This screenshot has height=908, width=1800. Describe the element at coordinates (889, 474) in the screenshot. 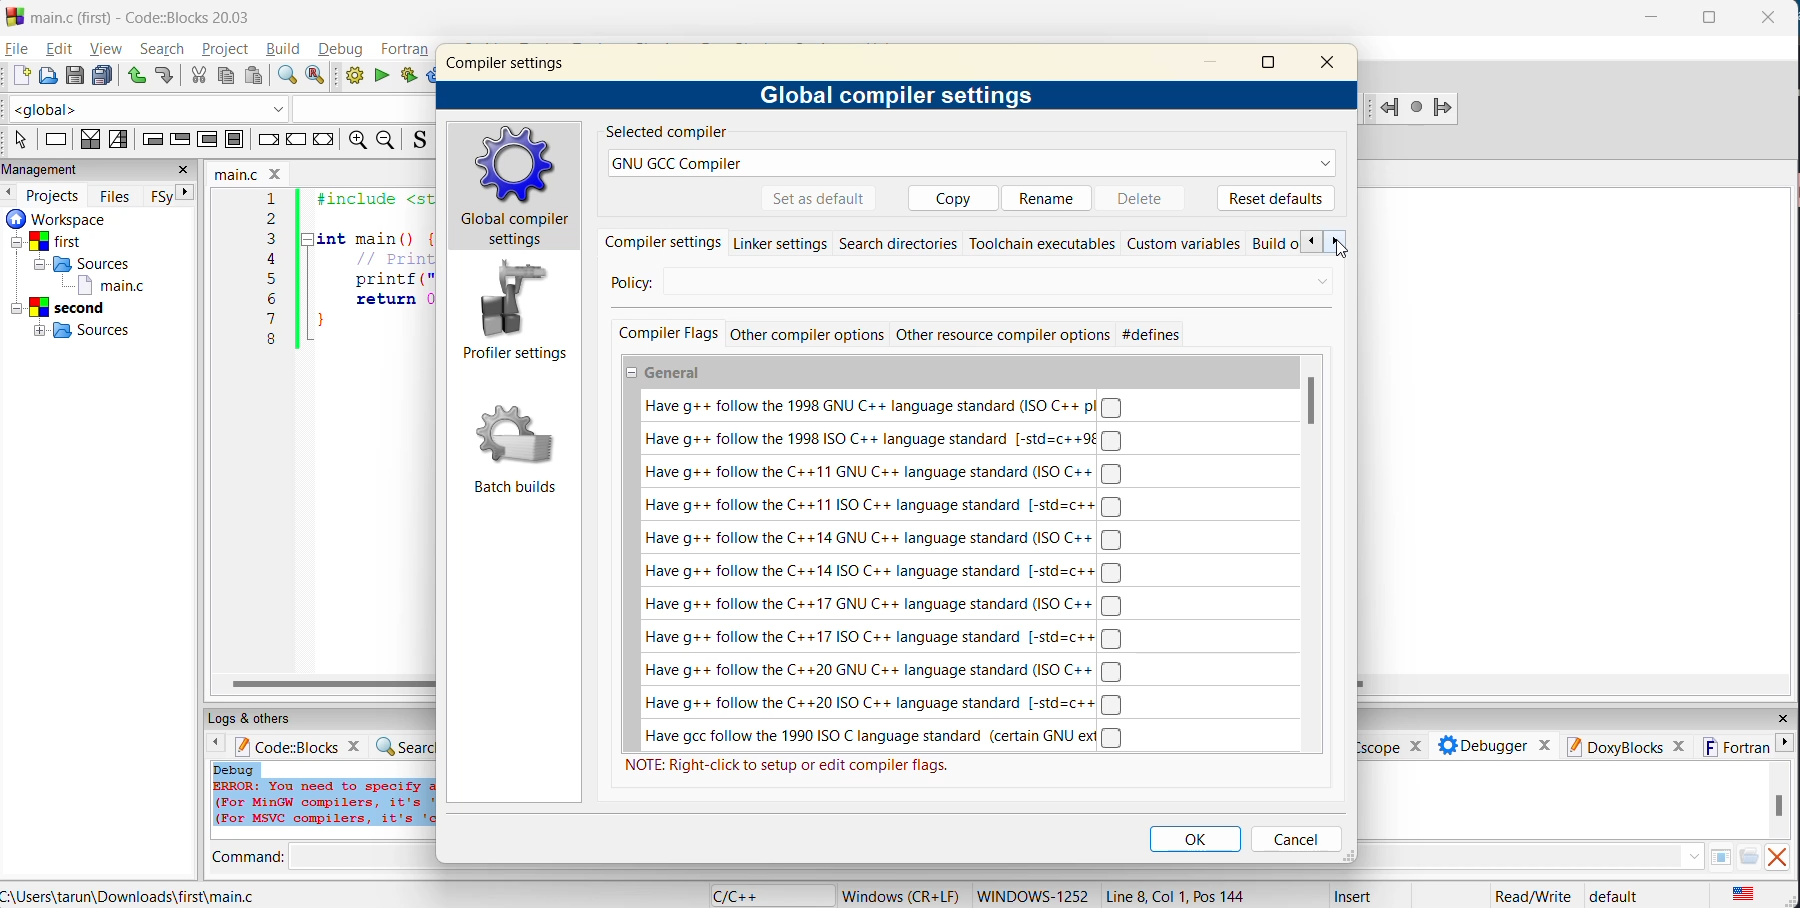

I see `Have g++ follow the C++11 GNU C++ language standard (ISO C++` at that location.